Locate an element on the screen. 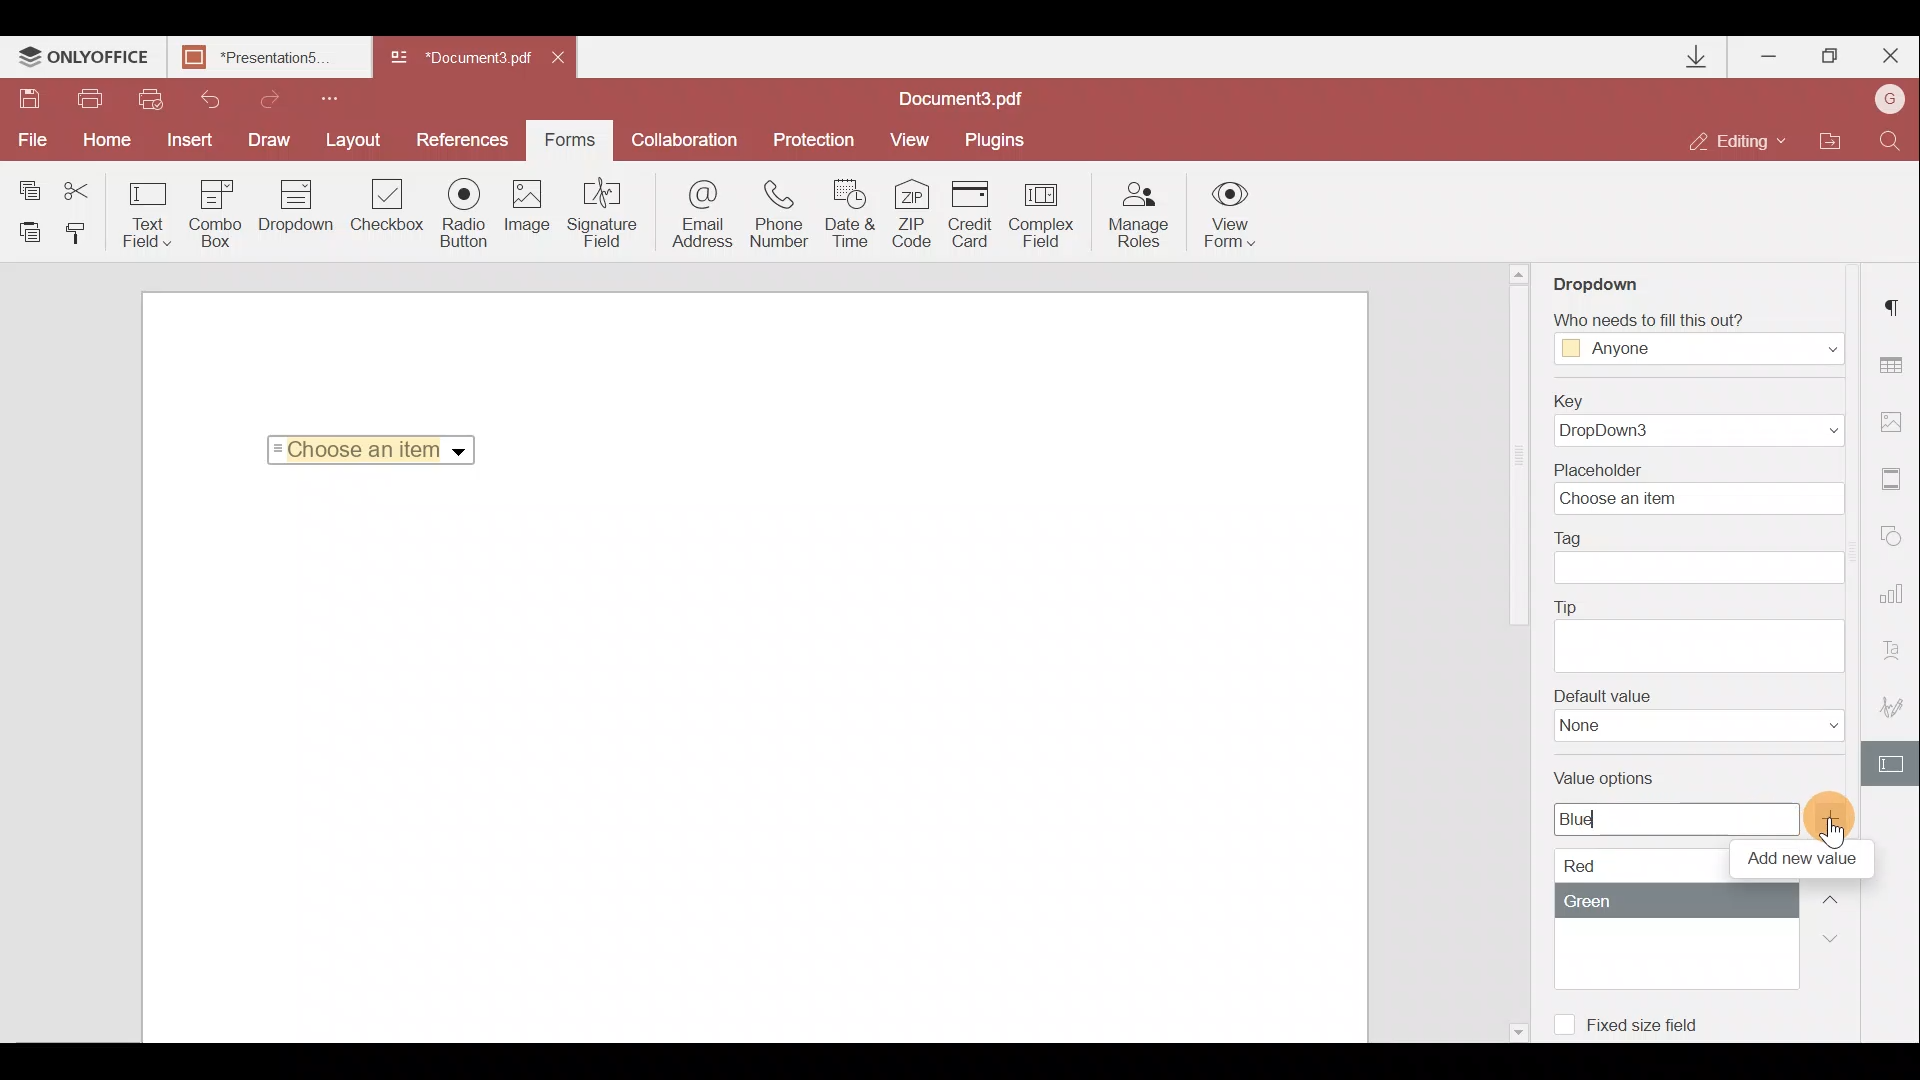 The width and height of the screenshot is (1920, 1080). Minimize is located at coordinates (1766, 56).